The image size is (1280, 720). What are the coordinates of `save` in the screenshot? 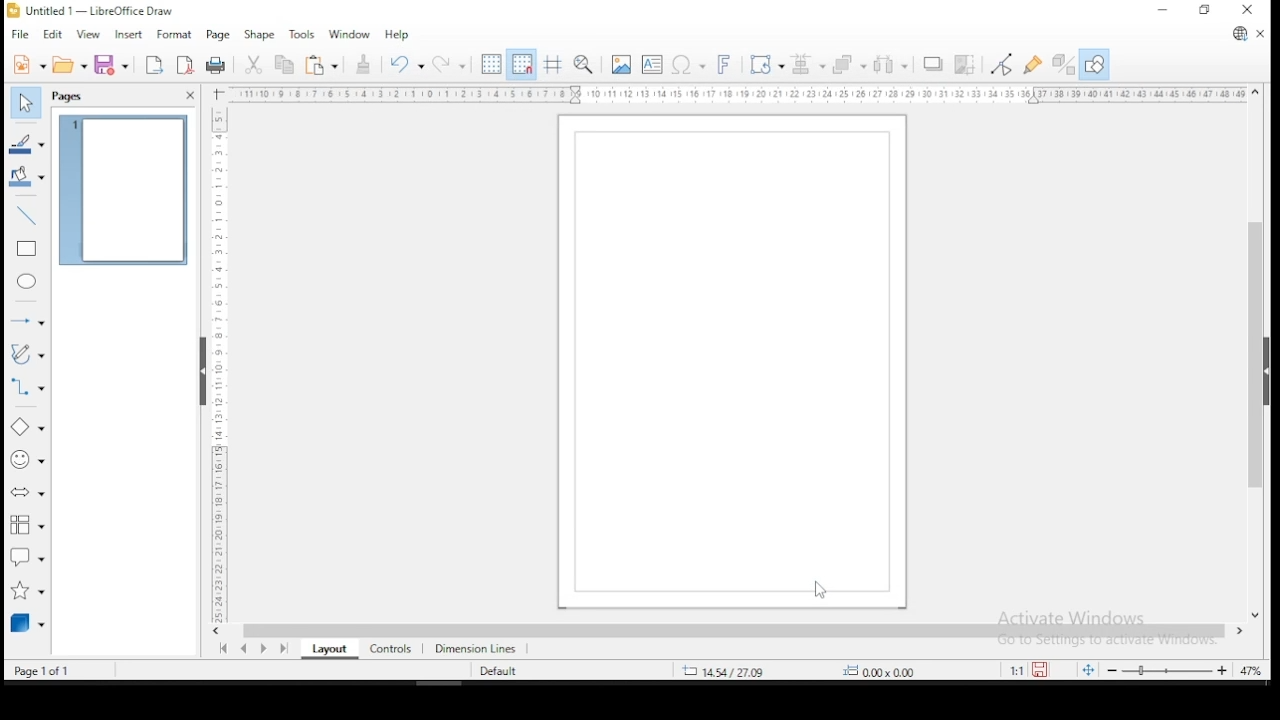 It's located at (1045, 669).